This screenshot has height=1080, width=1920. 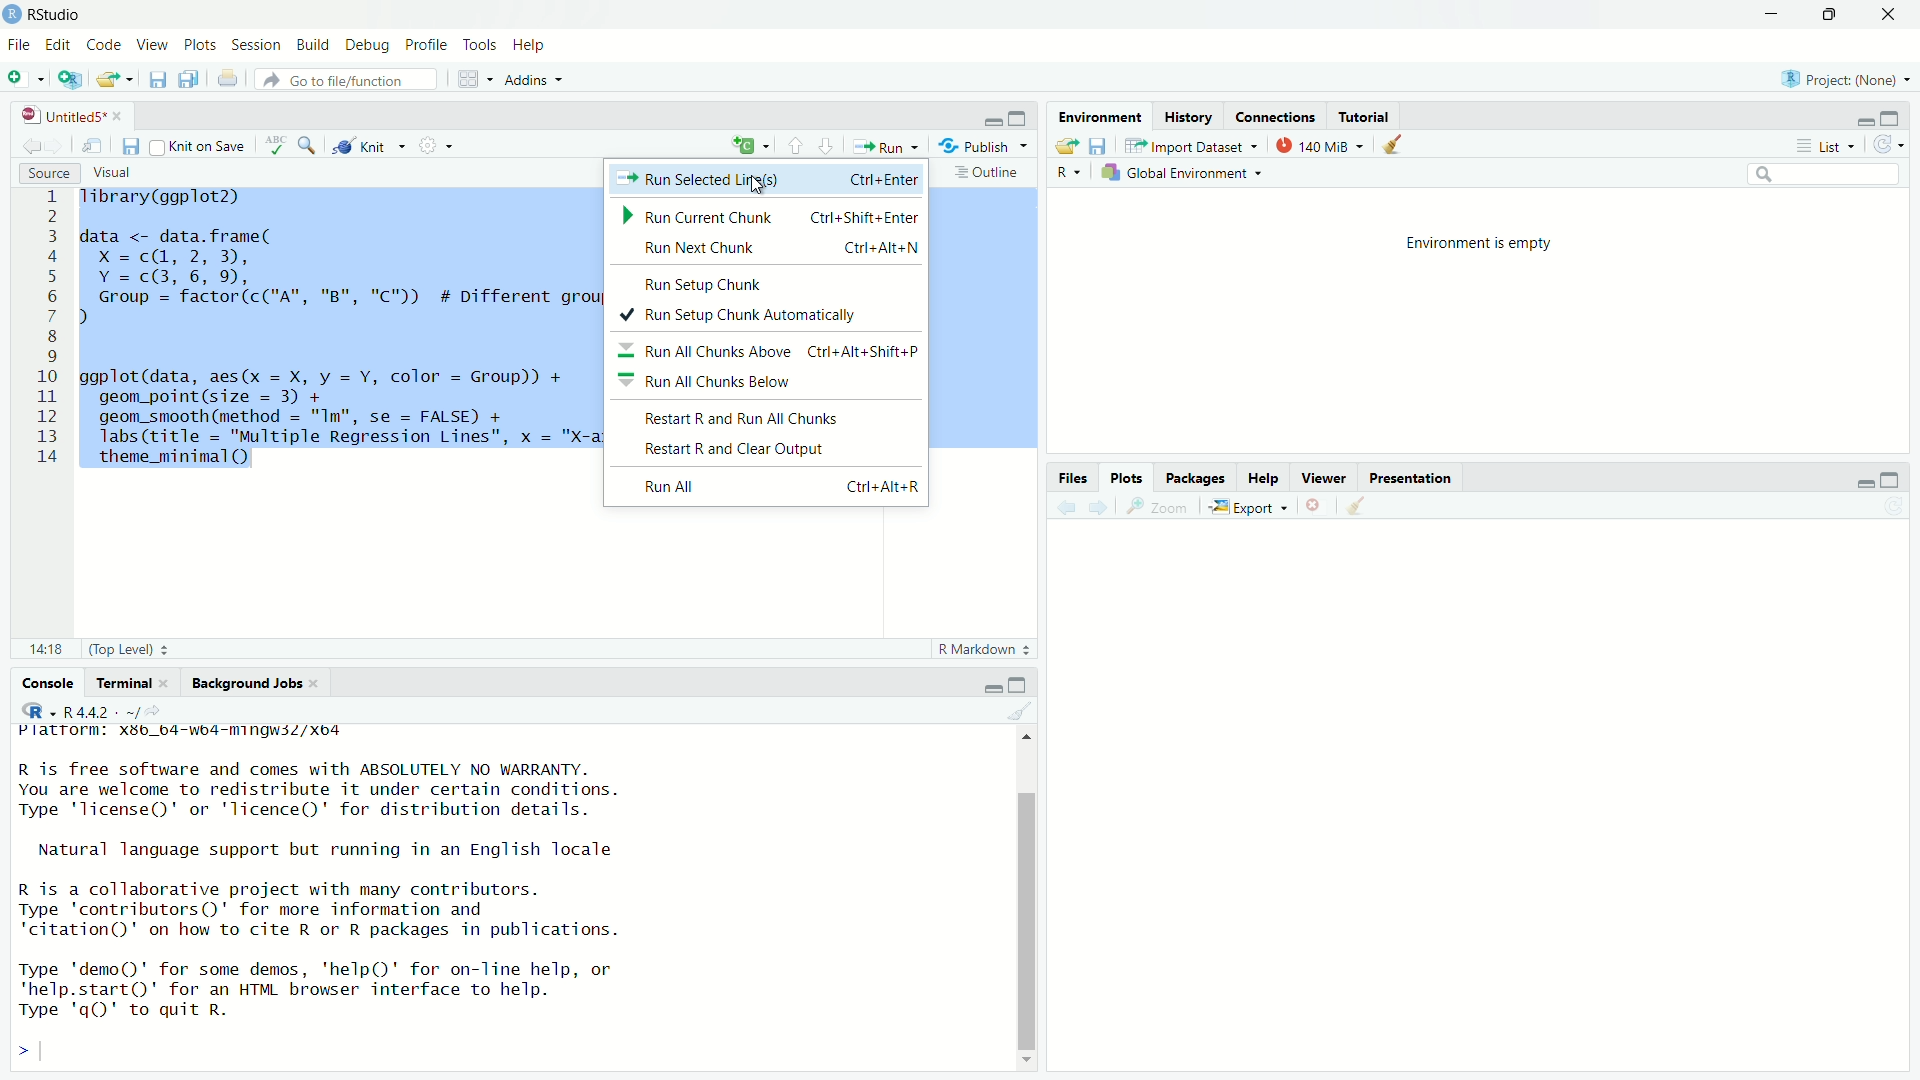 I want to click on Global Environment ~, so click(x=1184, y=171).